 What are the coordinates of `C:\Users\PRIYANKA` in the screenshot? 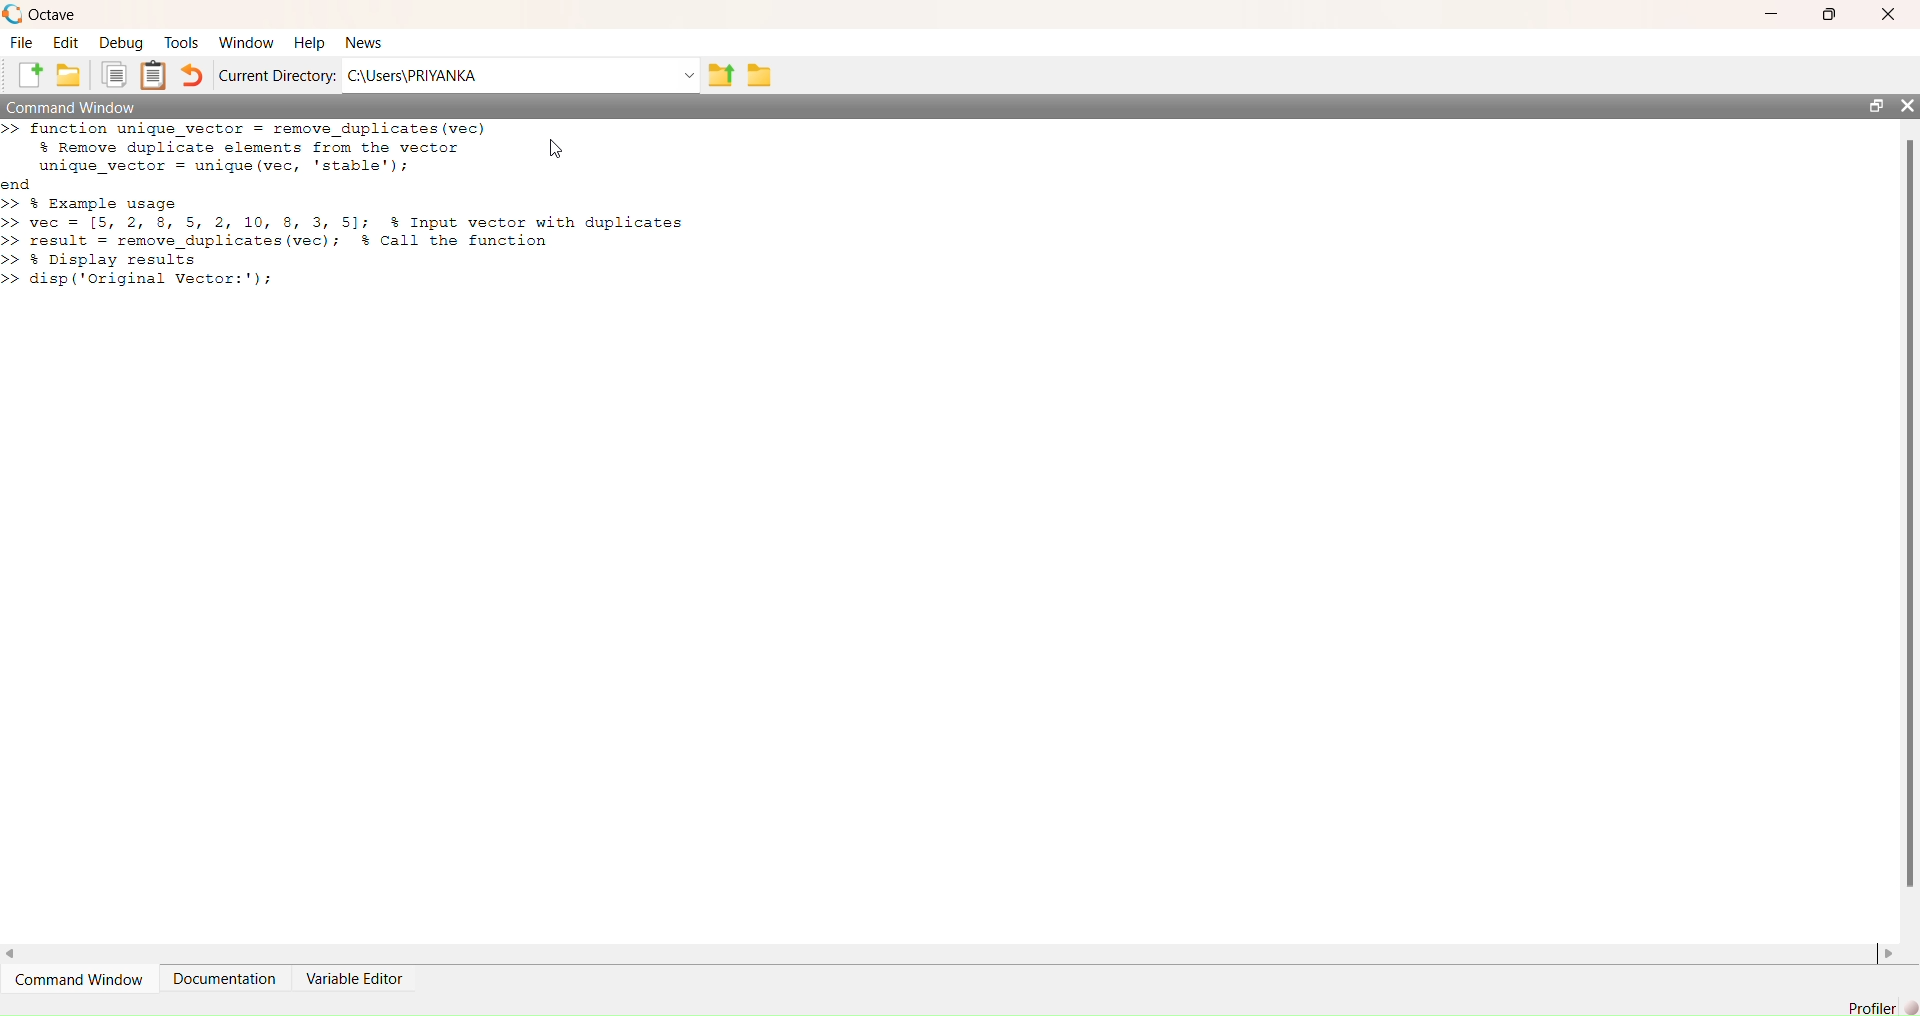 It's located at (417, 75).